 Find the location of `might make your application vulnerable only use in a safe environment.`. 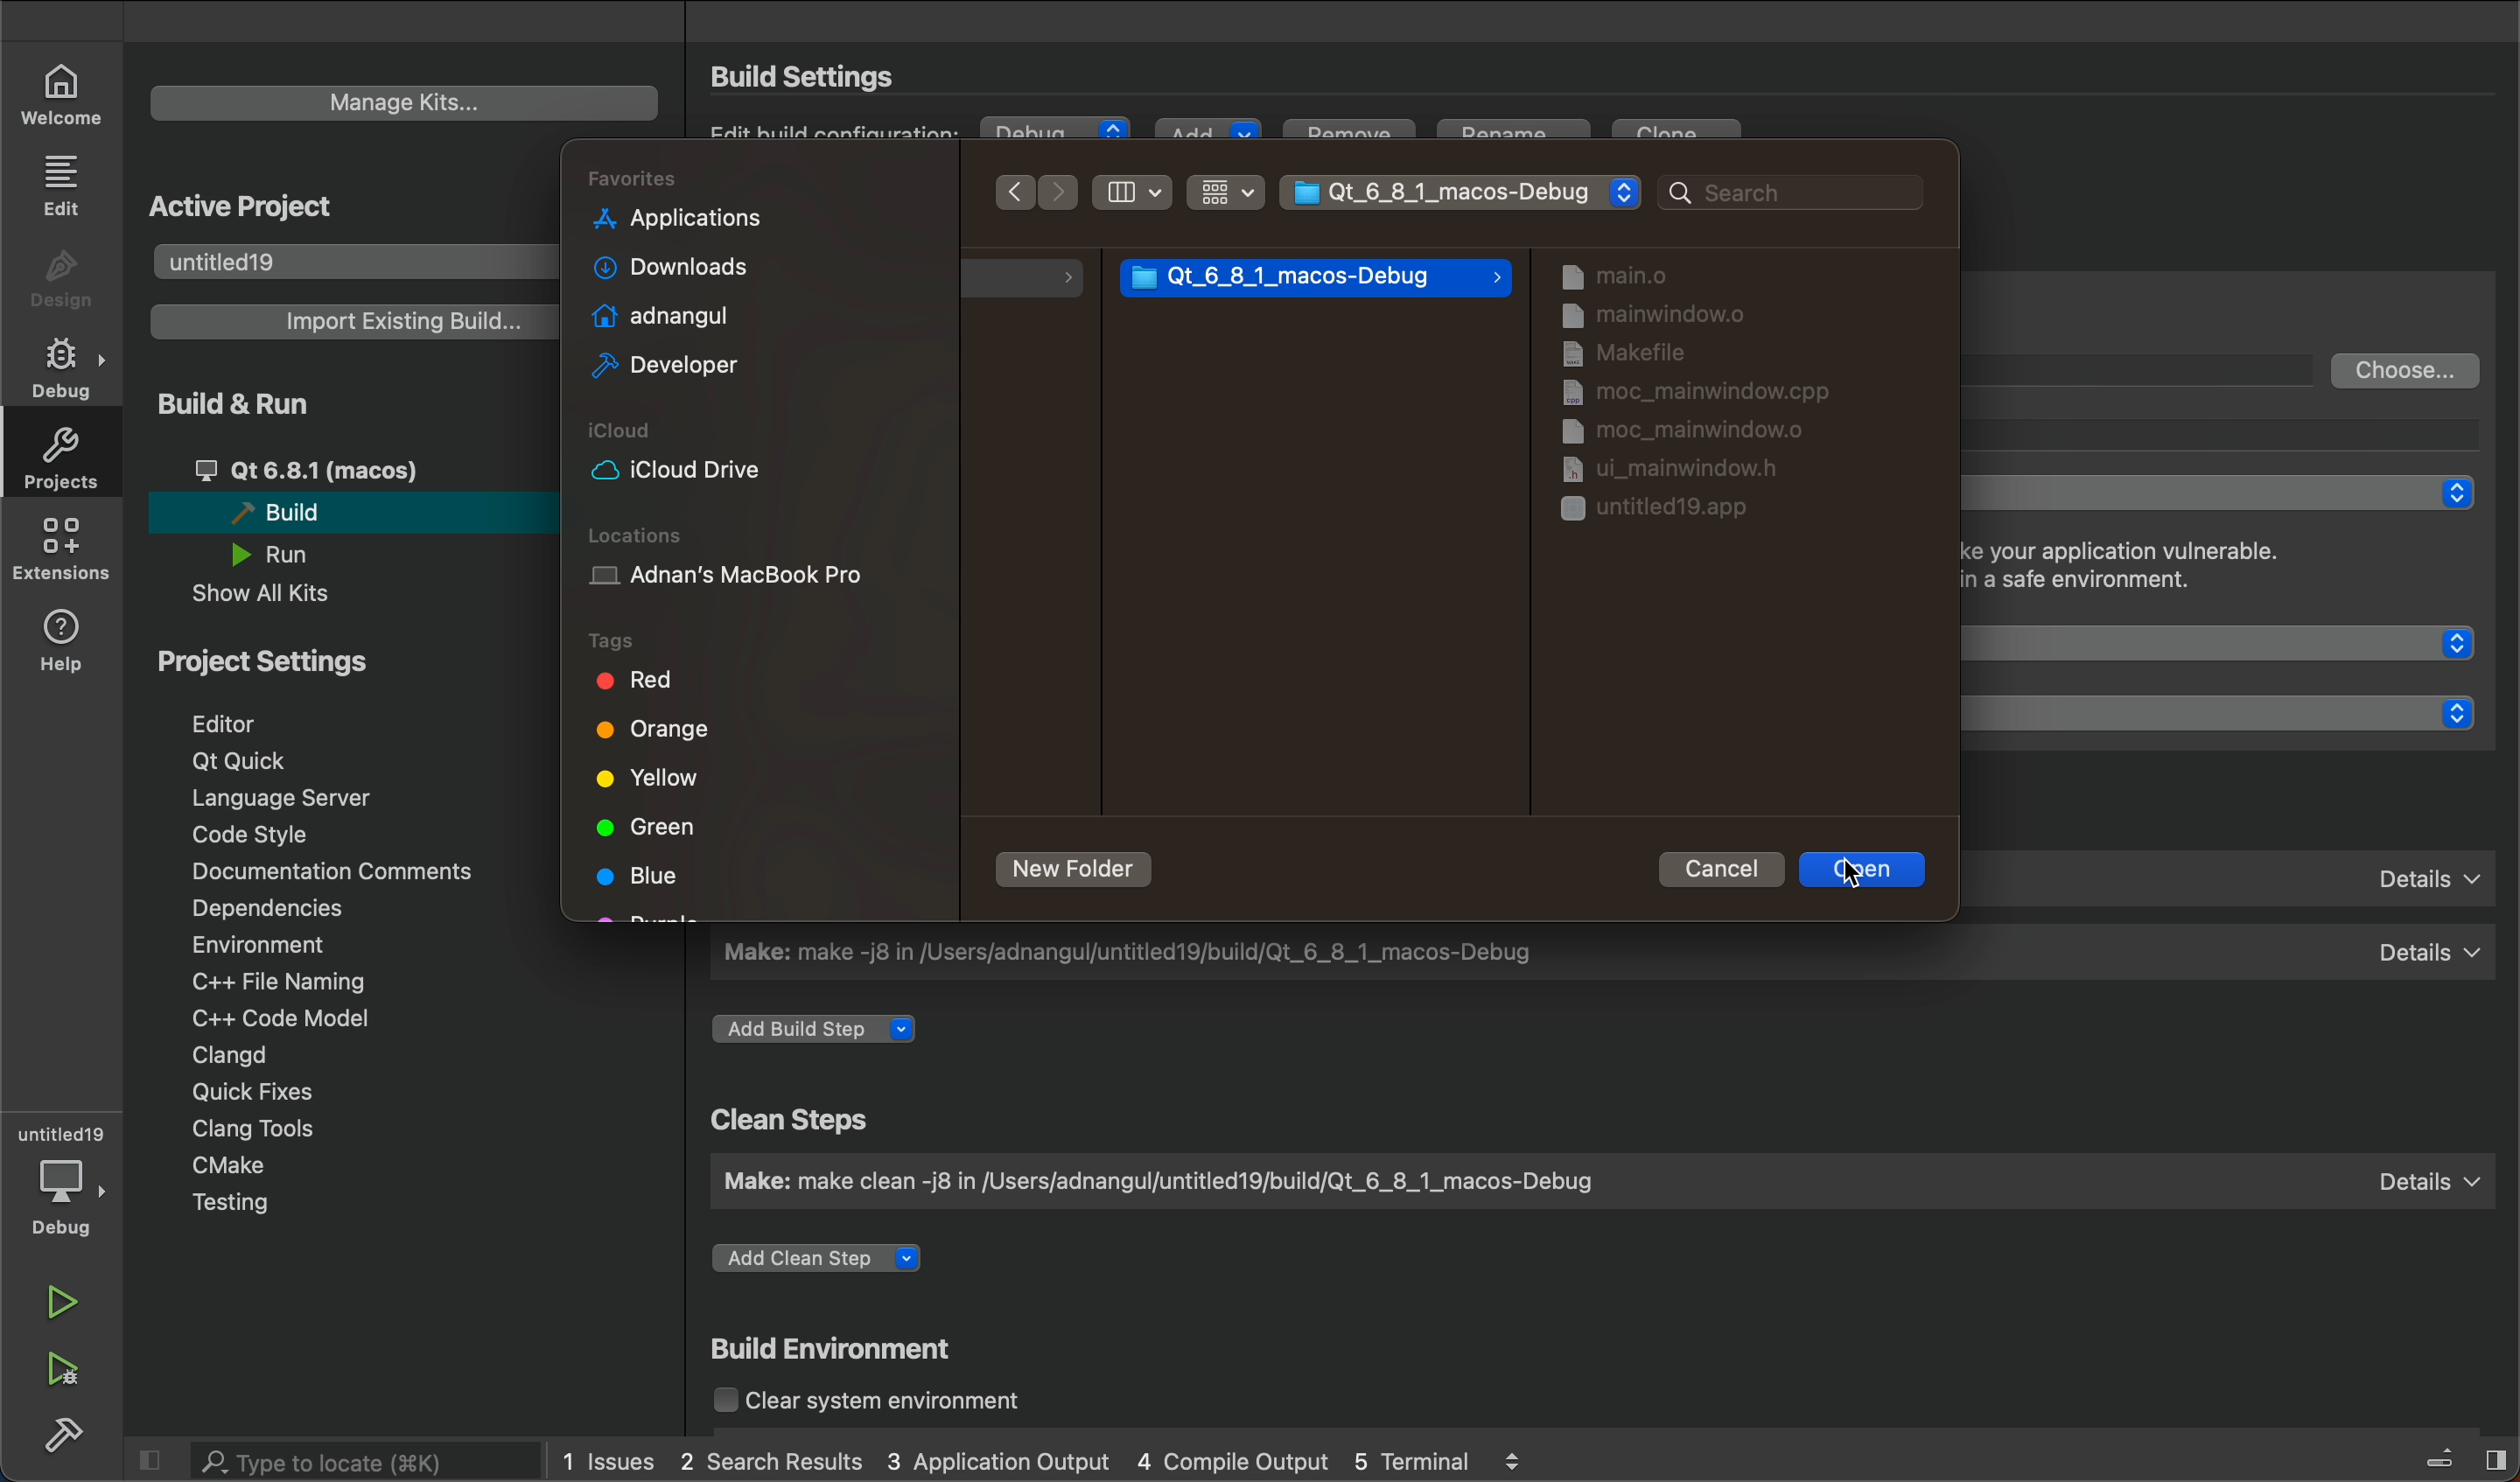

might make your application vulnerable only use in a safe environment. is located at coordinates (2176, 570).